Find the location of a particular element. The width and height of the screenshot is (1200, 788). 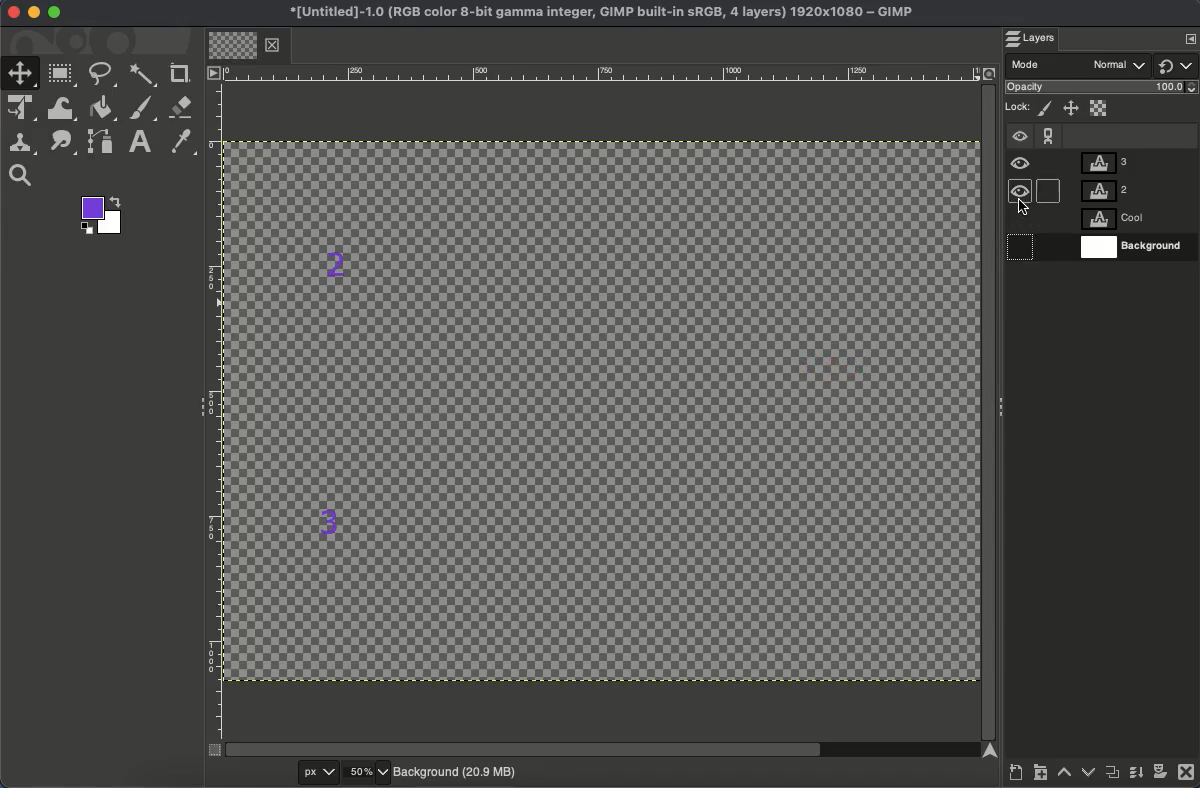

2 is located at coordinates (338, 259).